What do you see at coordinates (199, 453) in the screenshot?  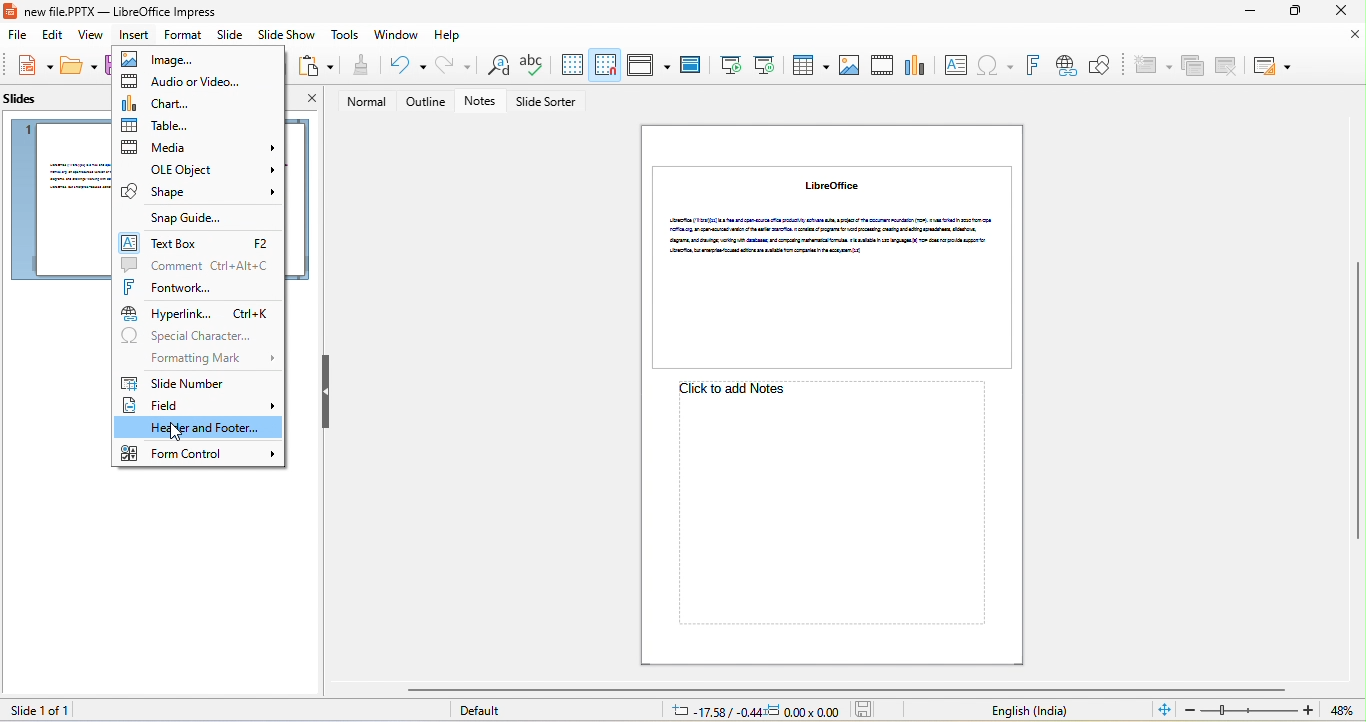 I see `form control` at bounding box center [199, 453].